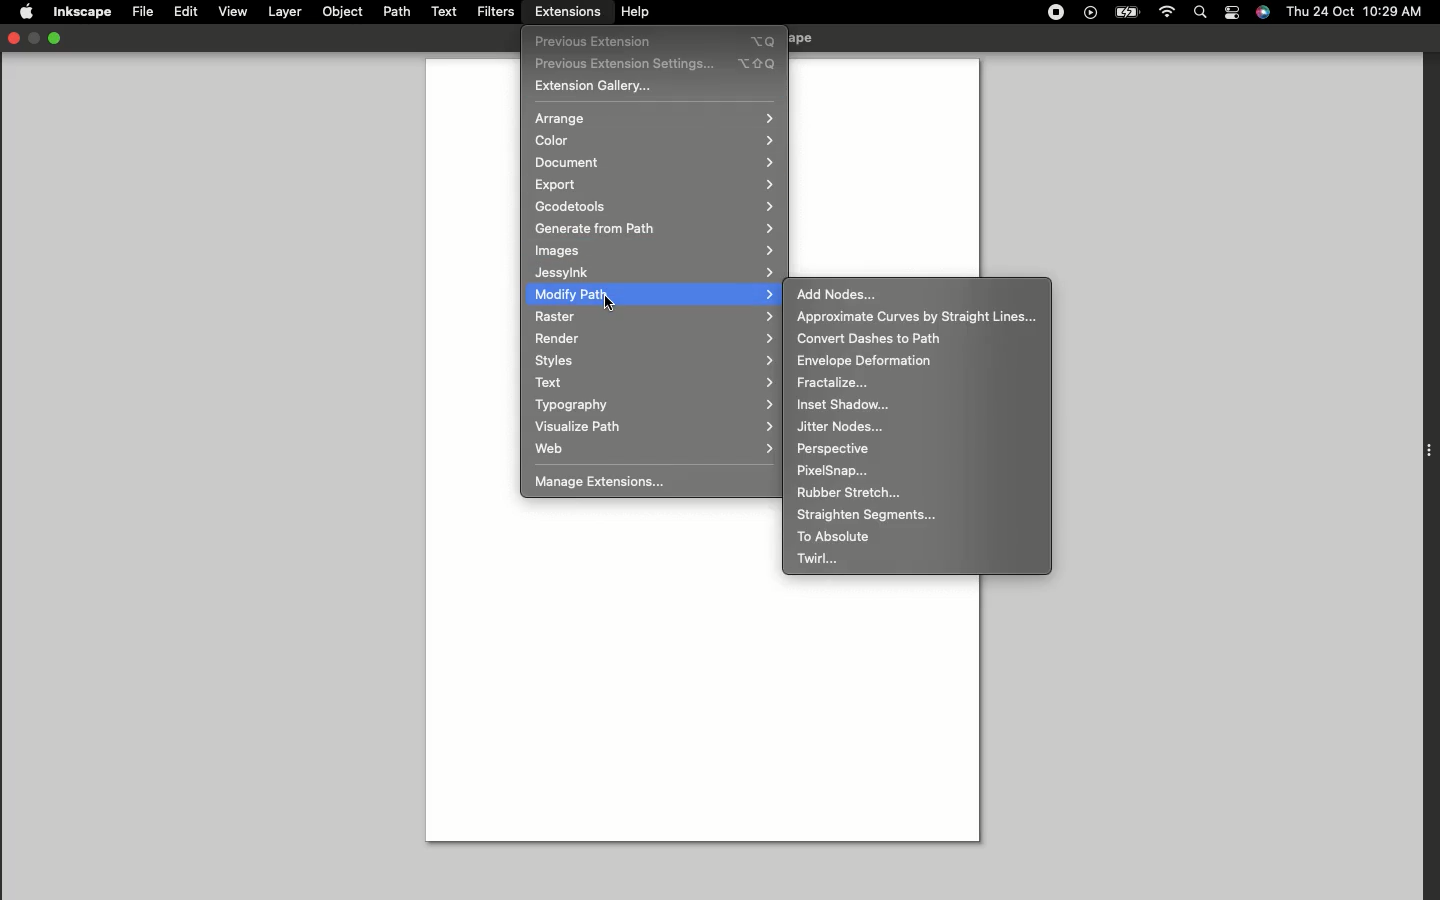 The width and height of the screenshot is (1440, 900). I want to click on Play, so click(1090, 13).